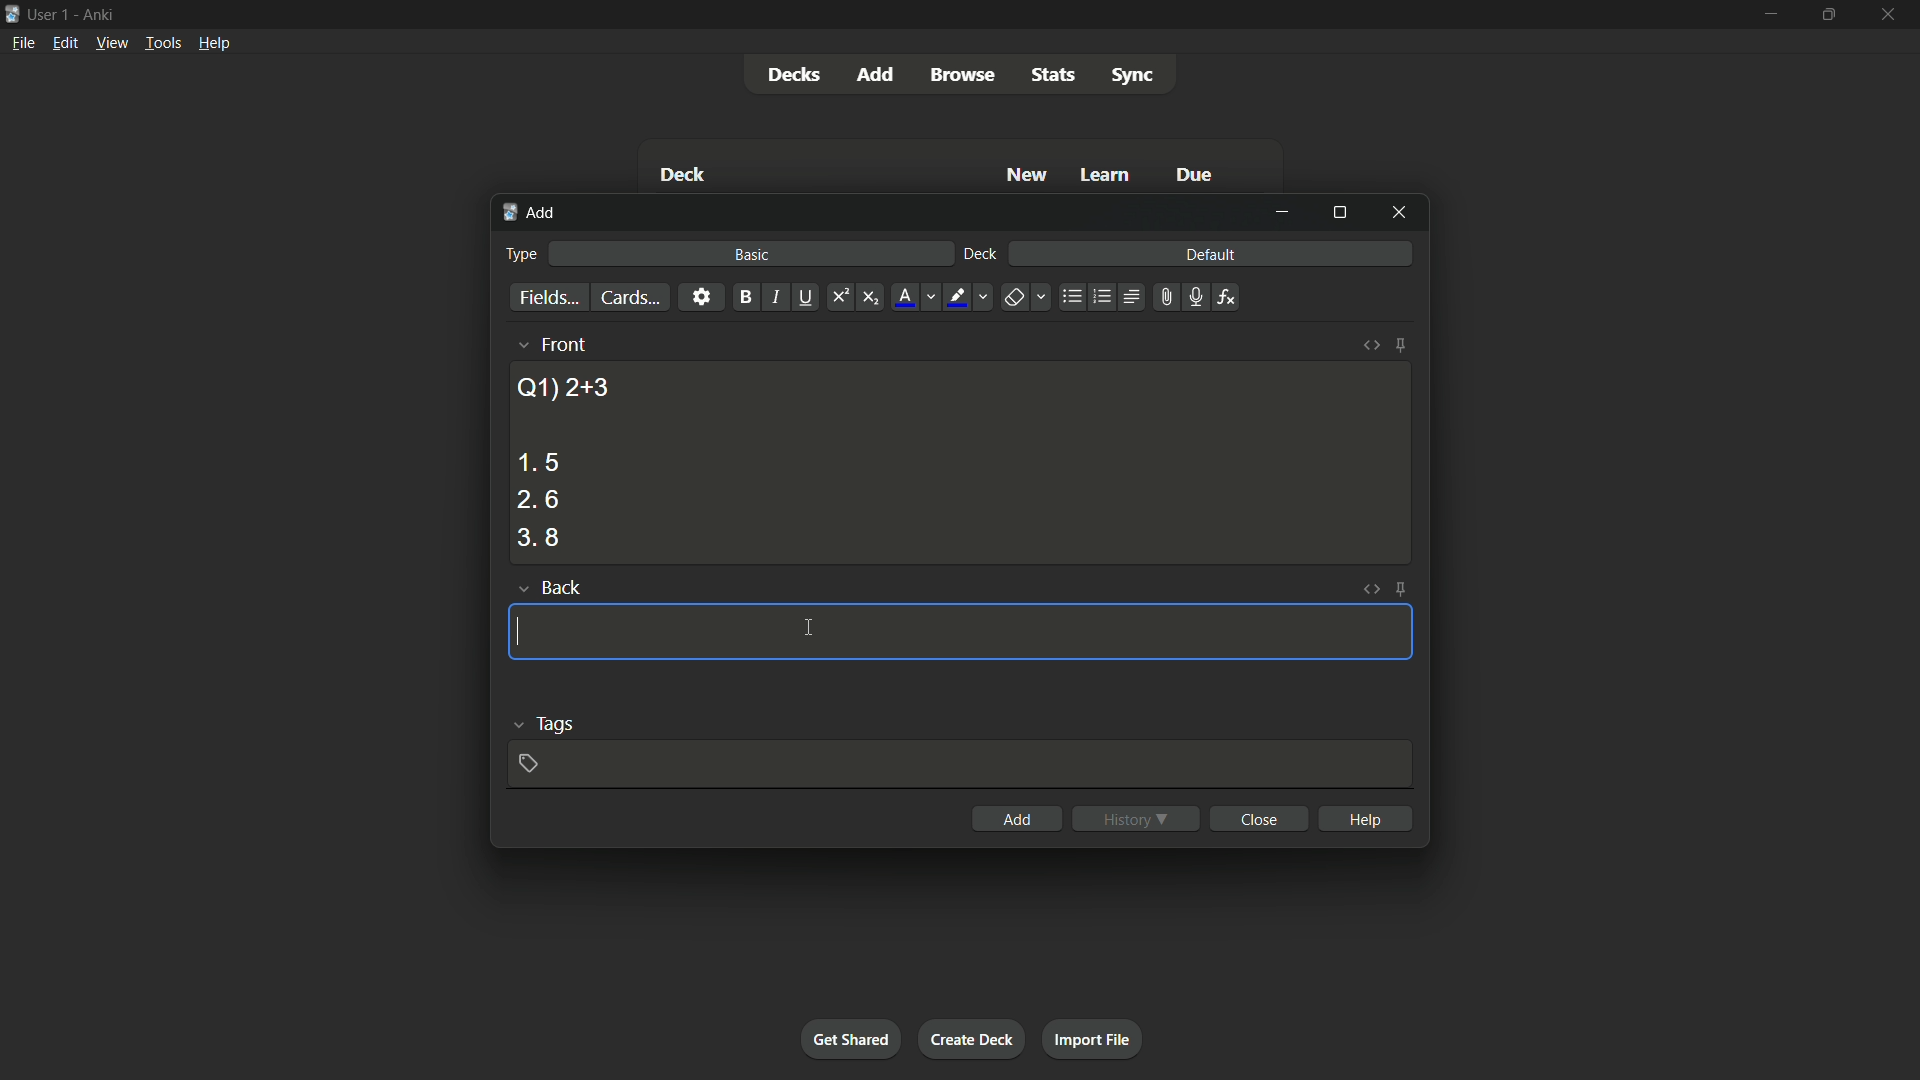 Image resolution: width=1920 pixels, height=1080 pixels. I want to click on bold, so click(745, 298).